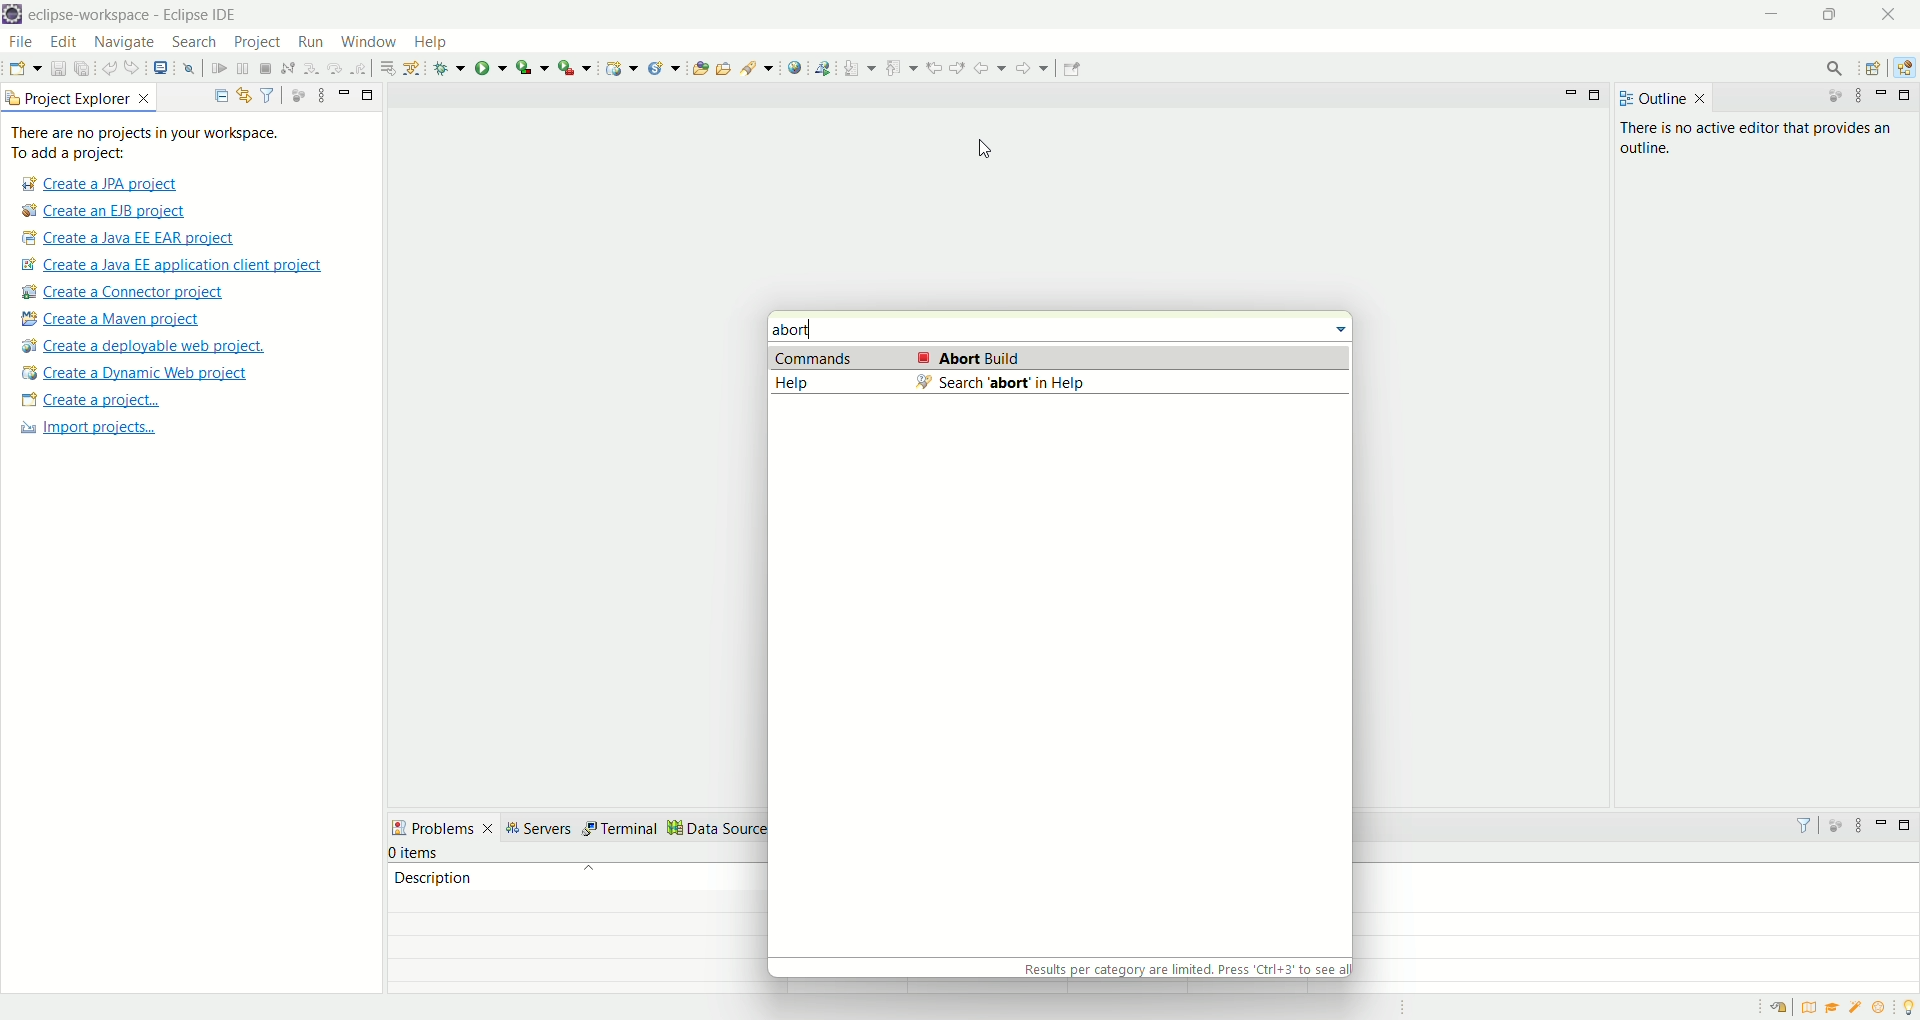 Image resolution: width=1920 pixels, height=1020 pixels. Describe the element at coordinates (491, 70) in the screenshot. I see `run` at that location.